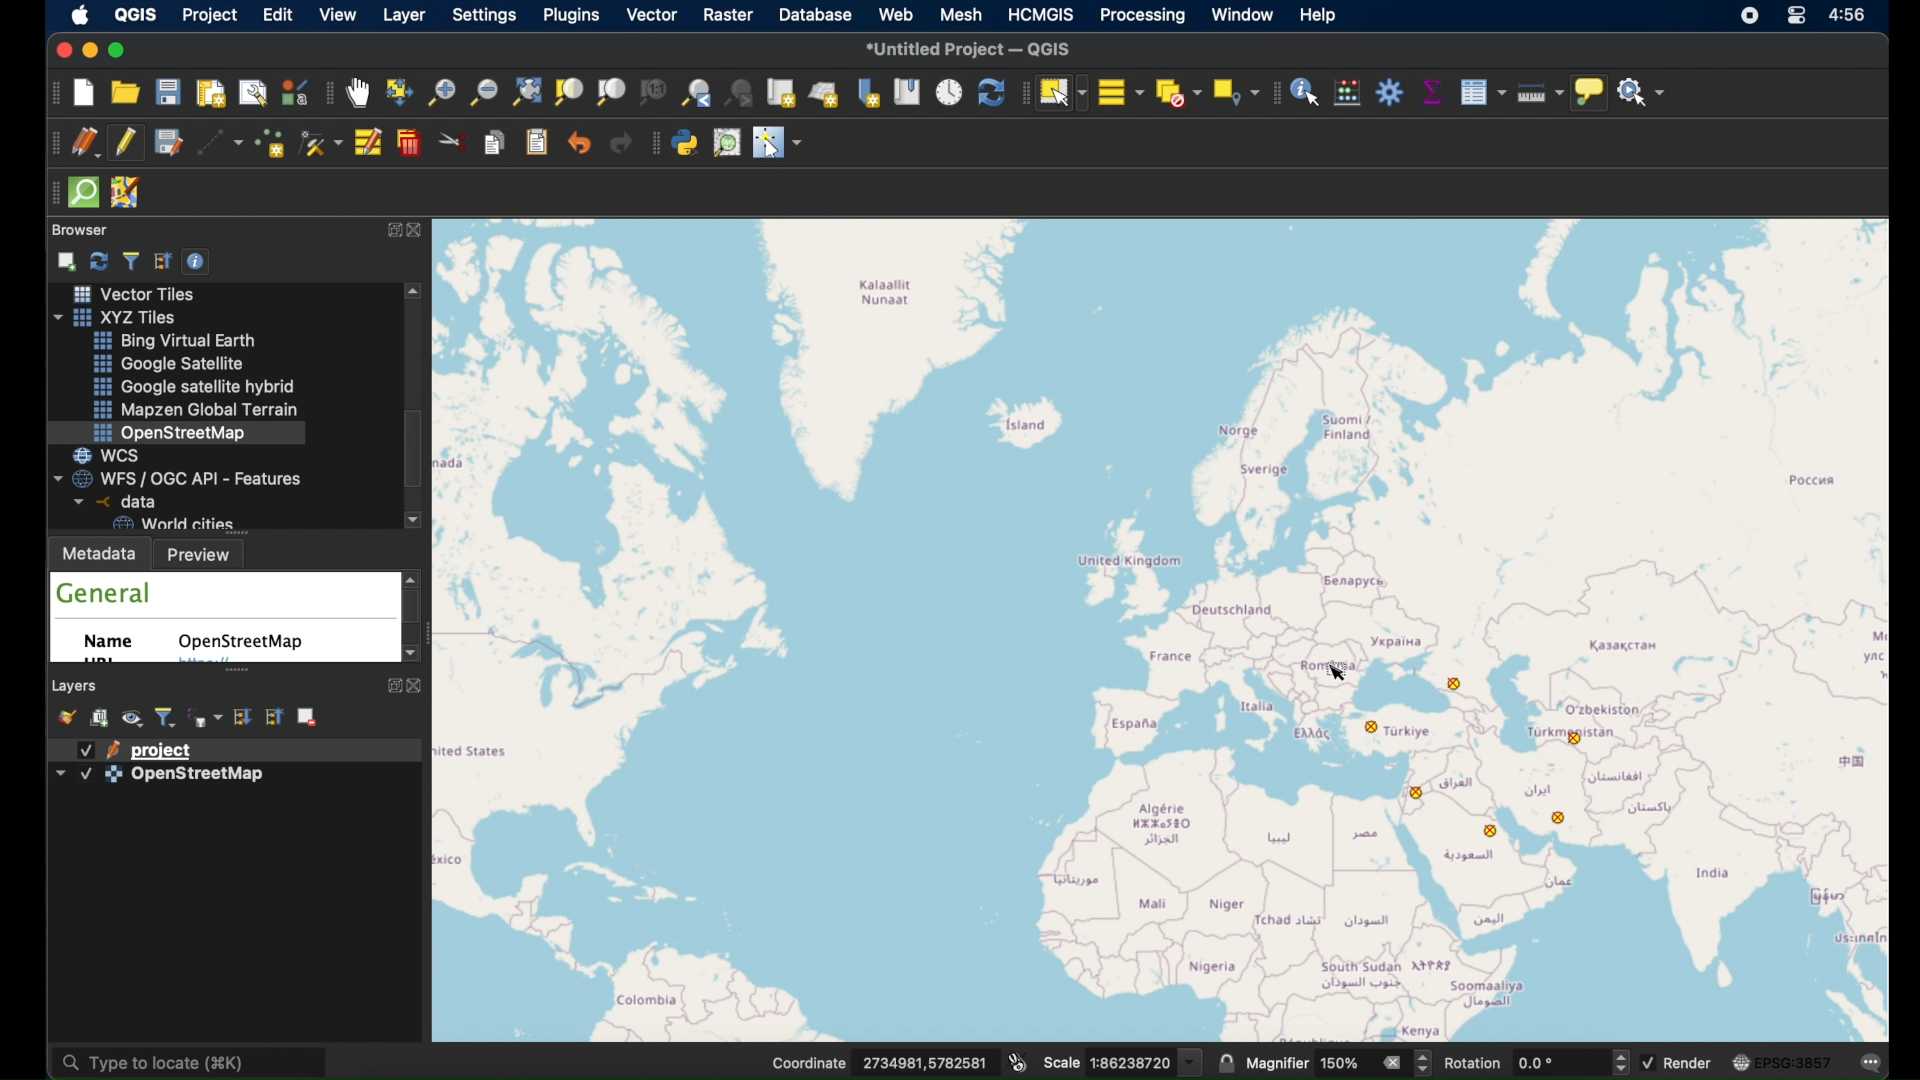 Image resolution: width=1920 pixels, height=1080 pixels. What do you see at coordinates (1589, 94) in the screenshot?
I see `show map tips` at bounding box center [1589, 94].